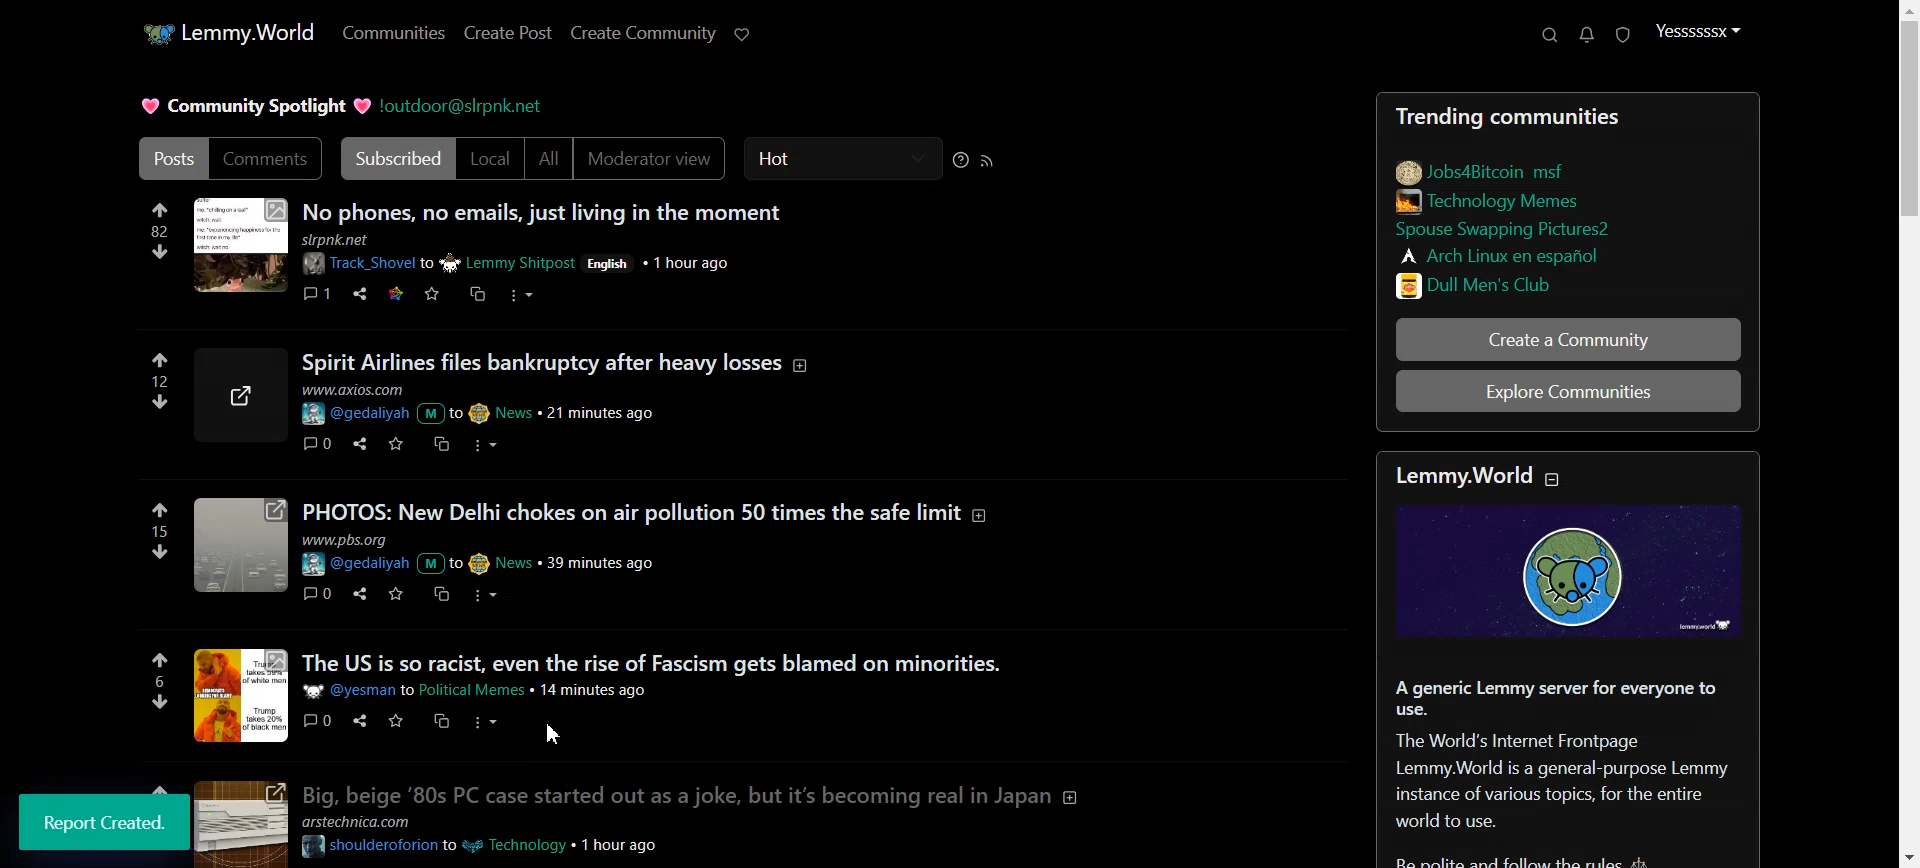  What do you see at coordinates (1621, 34) in the screenshot?
I see `Unread report` at bounding box center [1621, 34].